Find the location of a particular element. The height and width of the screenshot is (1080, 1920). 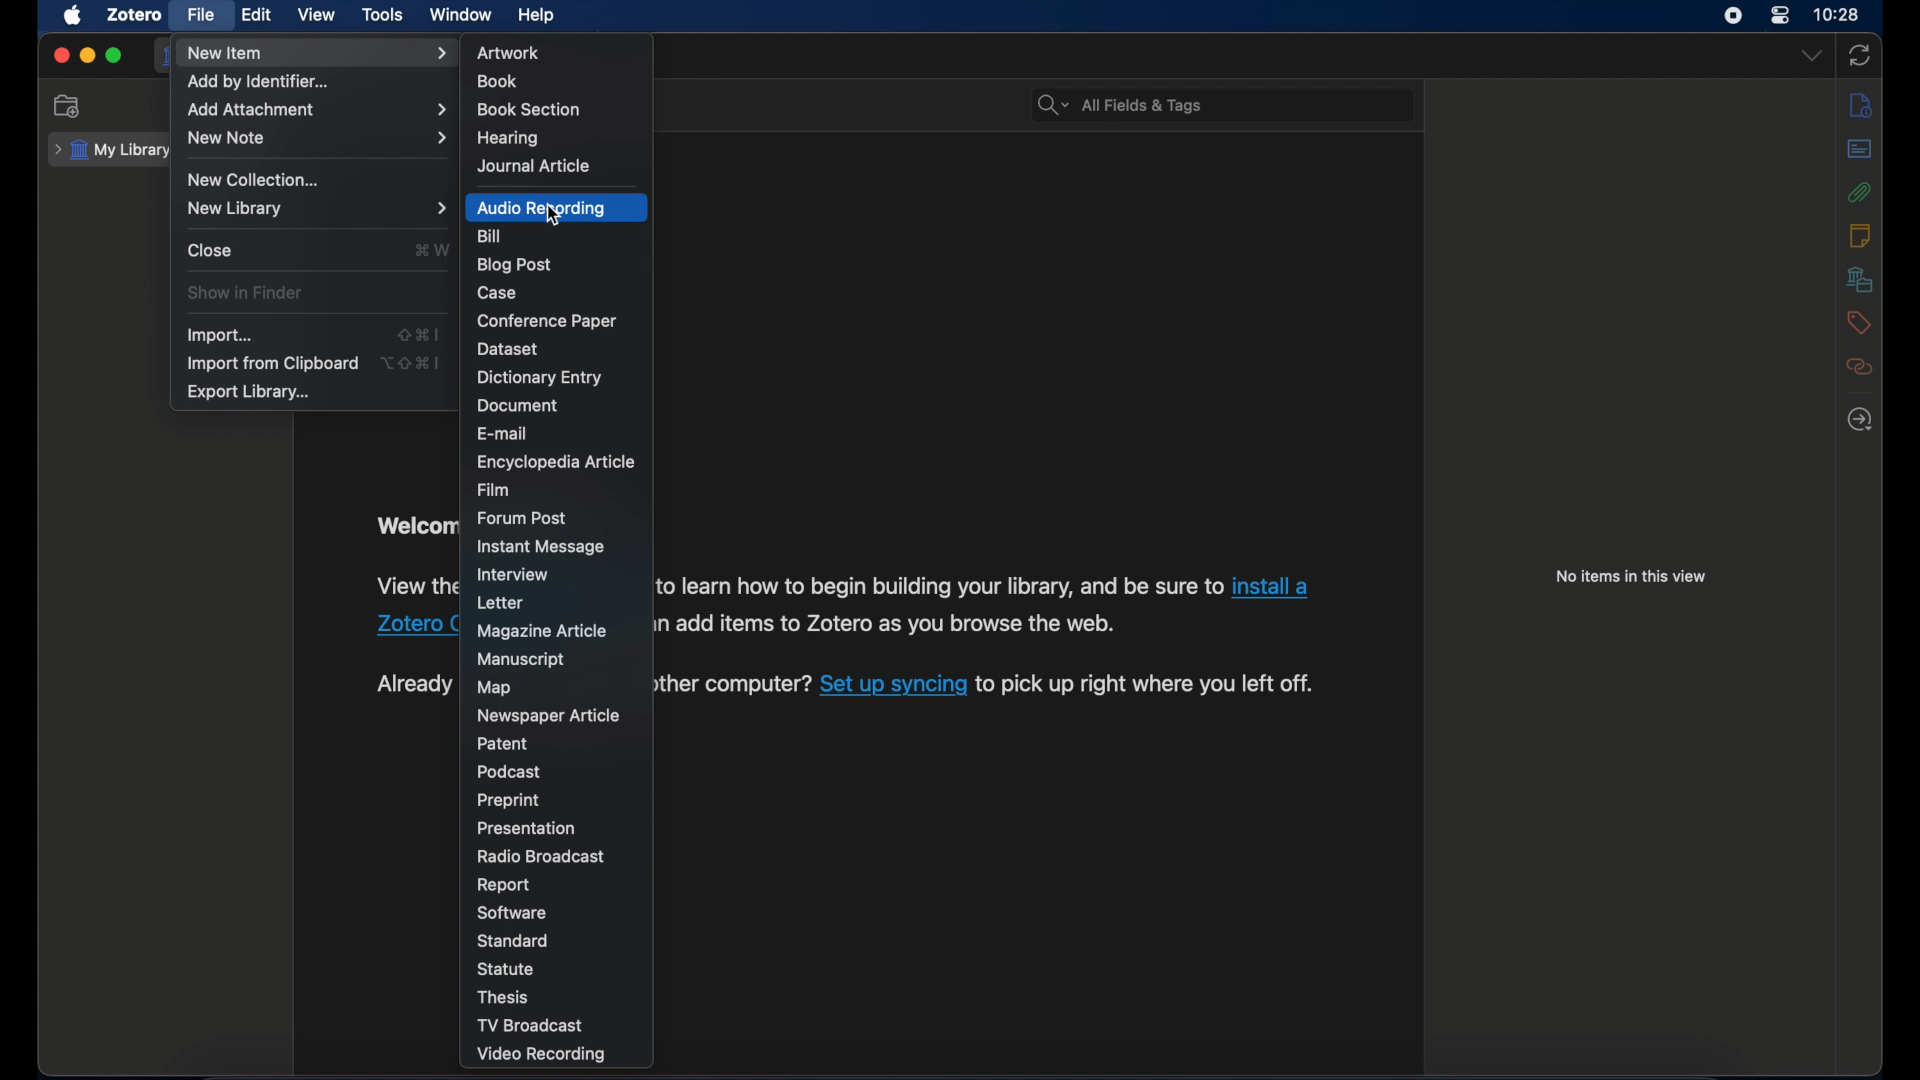

link is located at coordinates (727, 687).